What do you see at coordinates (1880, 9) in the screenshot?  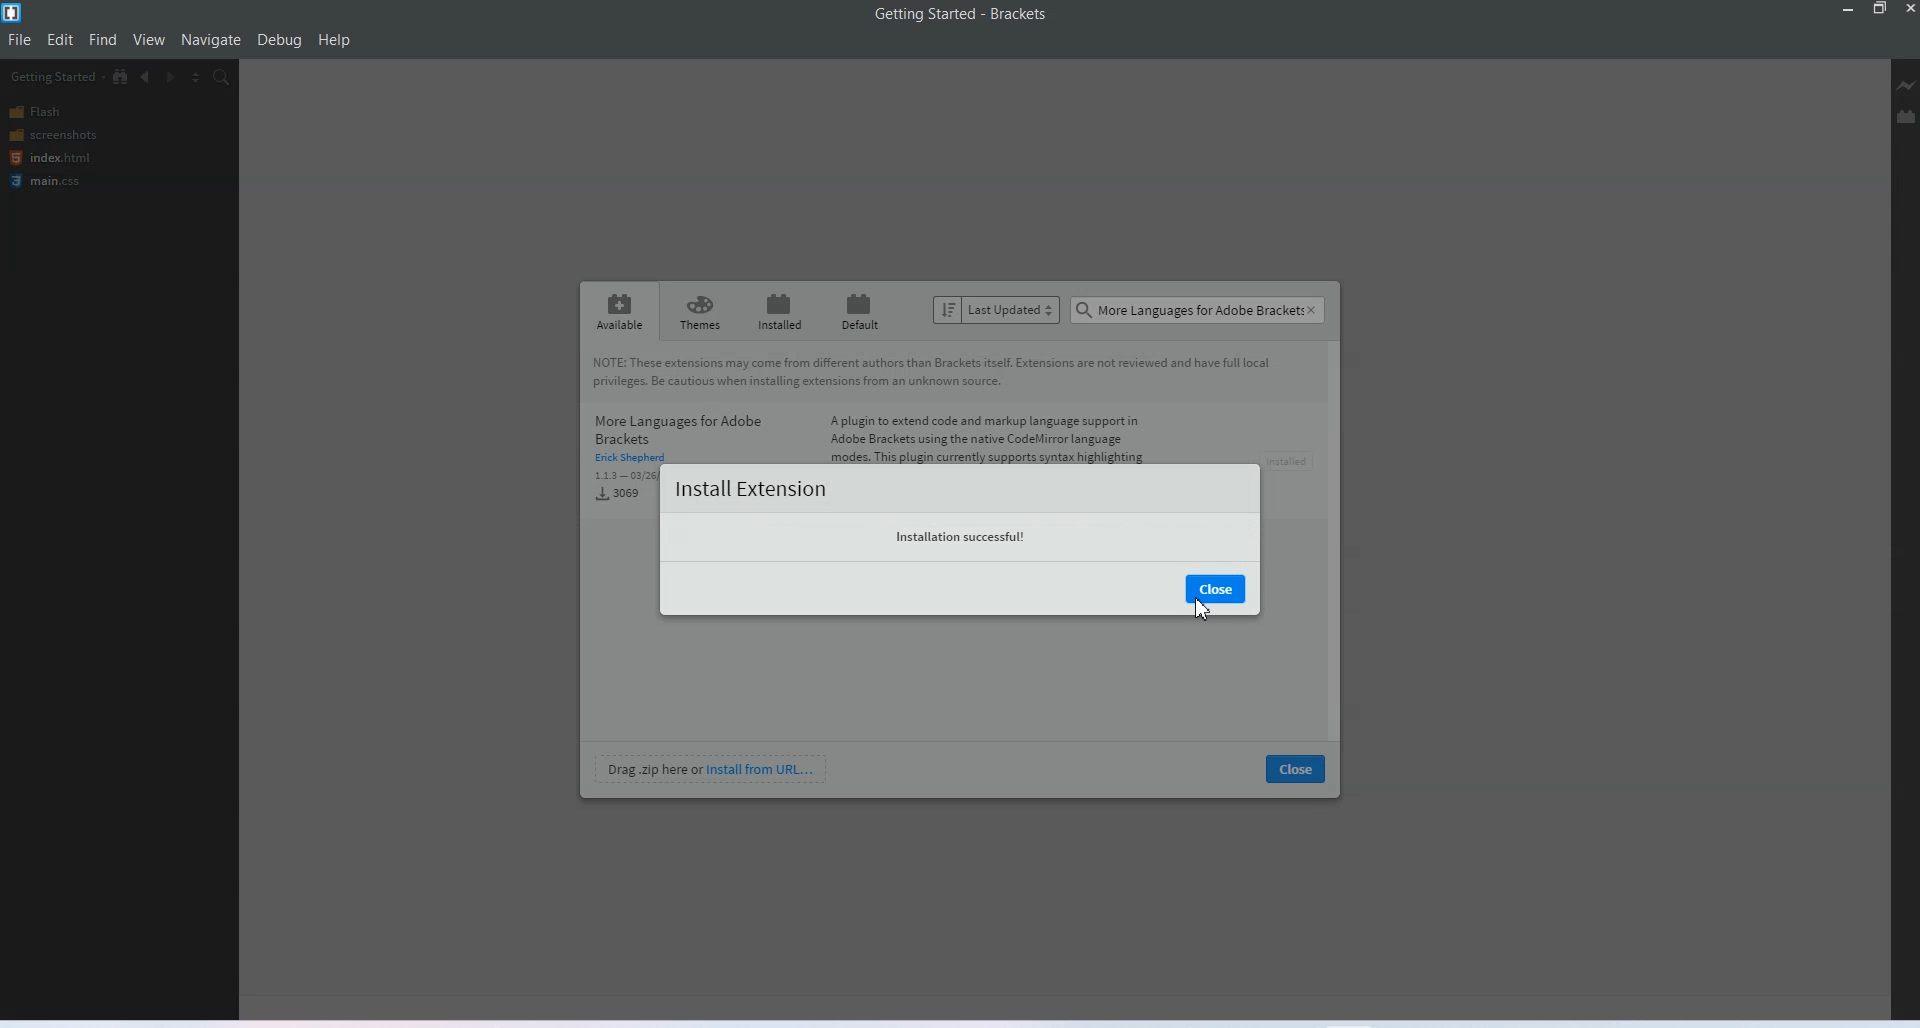 I see `Maximise` at bounding box center [1880, 9].